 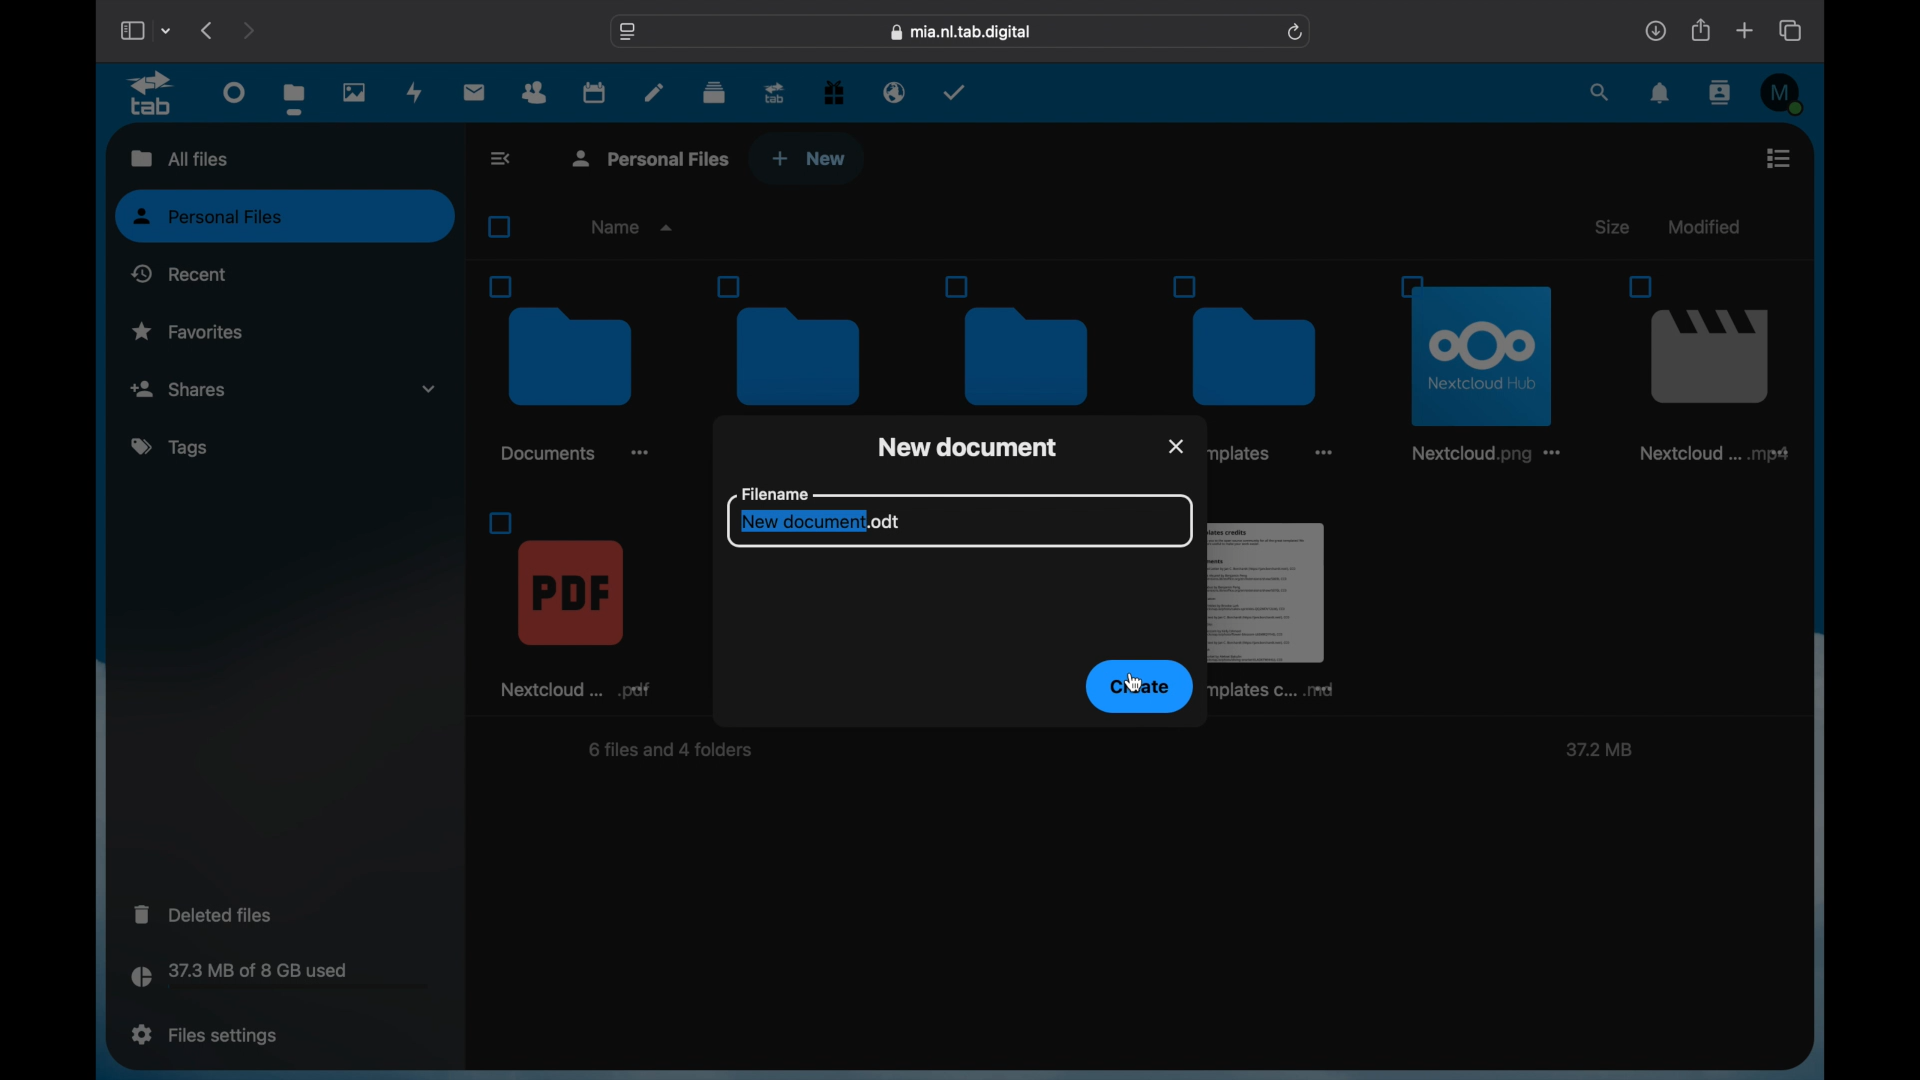 I want to click on photos, so click(x=356, y=92).